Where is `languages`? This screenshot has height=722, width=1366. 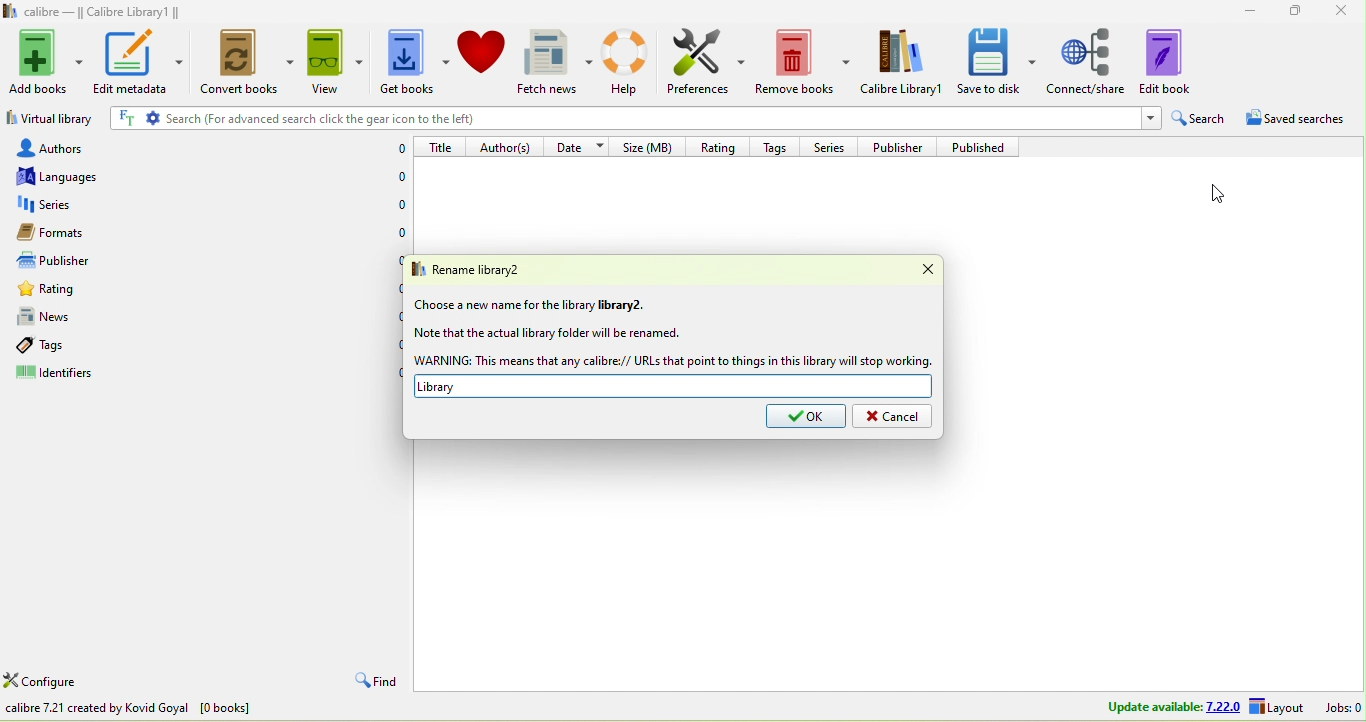 languages is located at coordinates (68, 176).